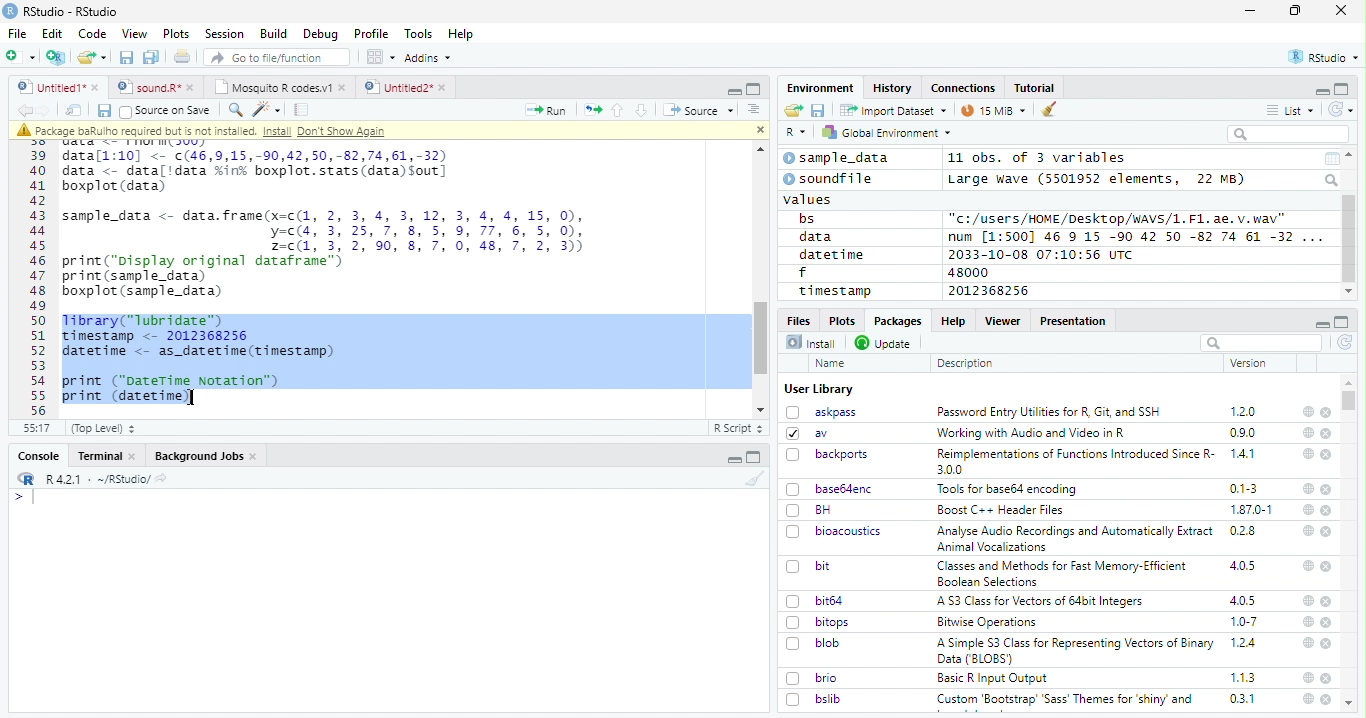 Image resolution: width=1366 pixels, height=718 pixels. Describe the element at coordinates (233, 108) in the screenshot. I see `find` at that location.